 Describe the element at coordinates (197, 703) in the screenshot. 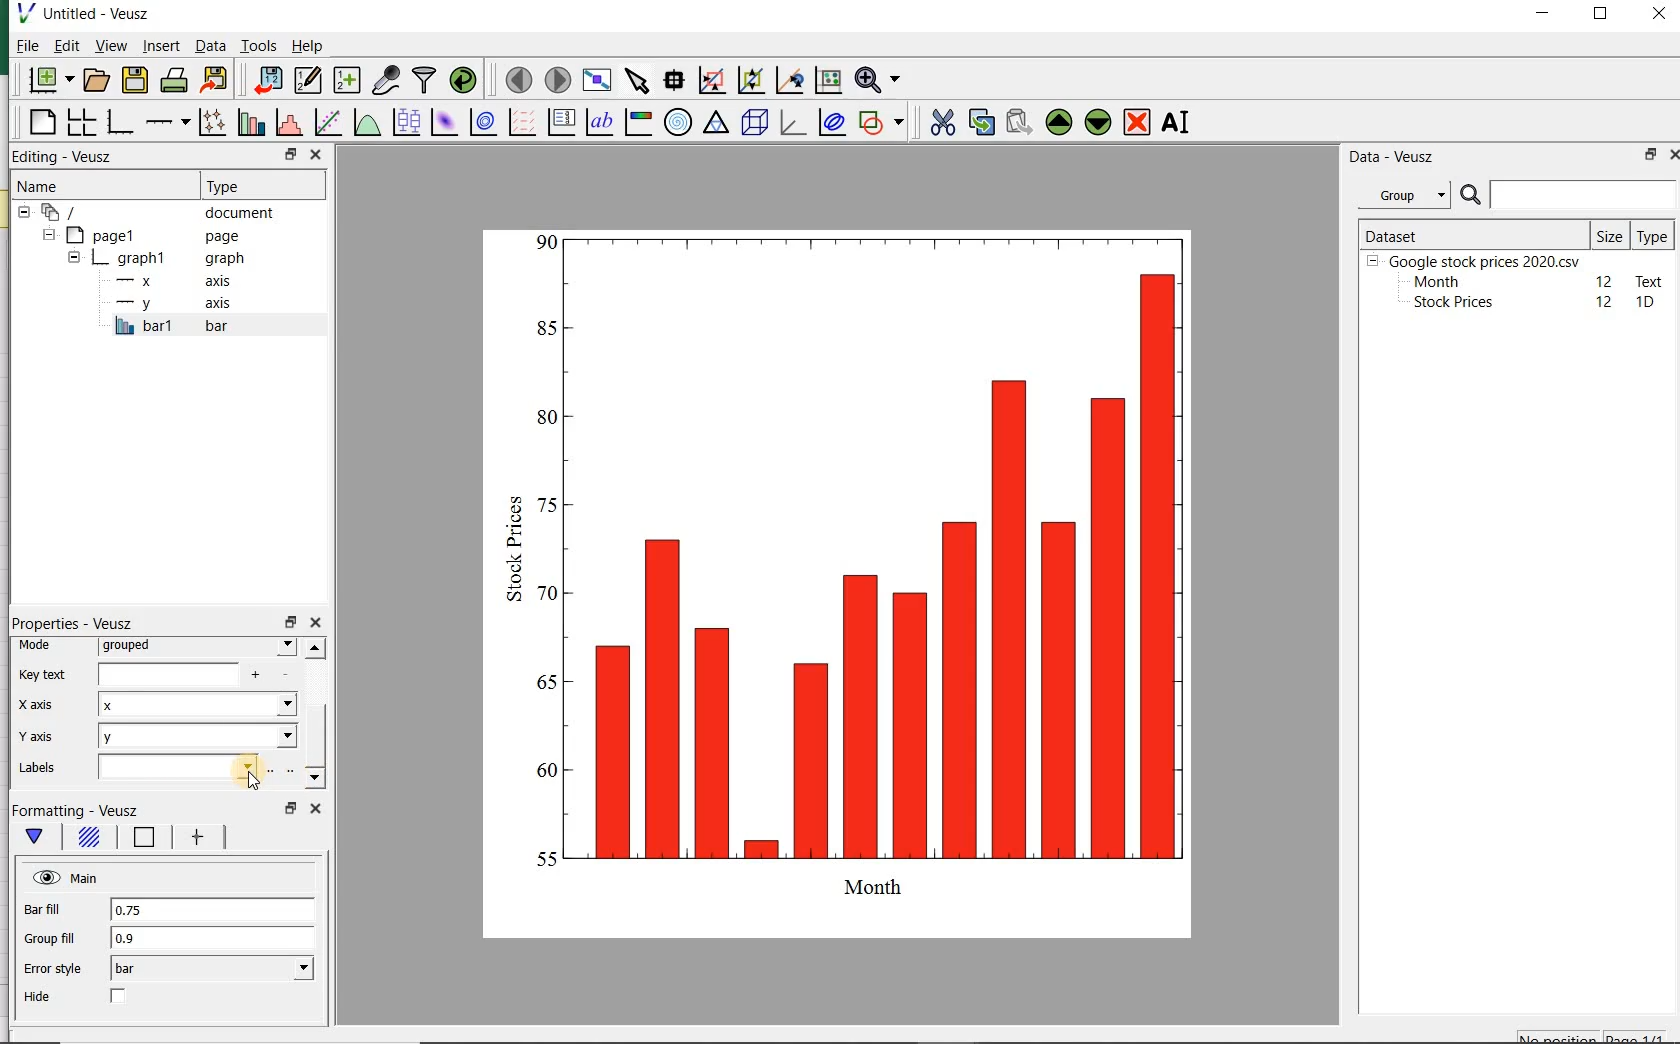

I see `x` at that location.